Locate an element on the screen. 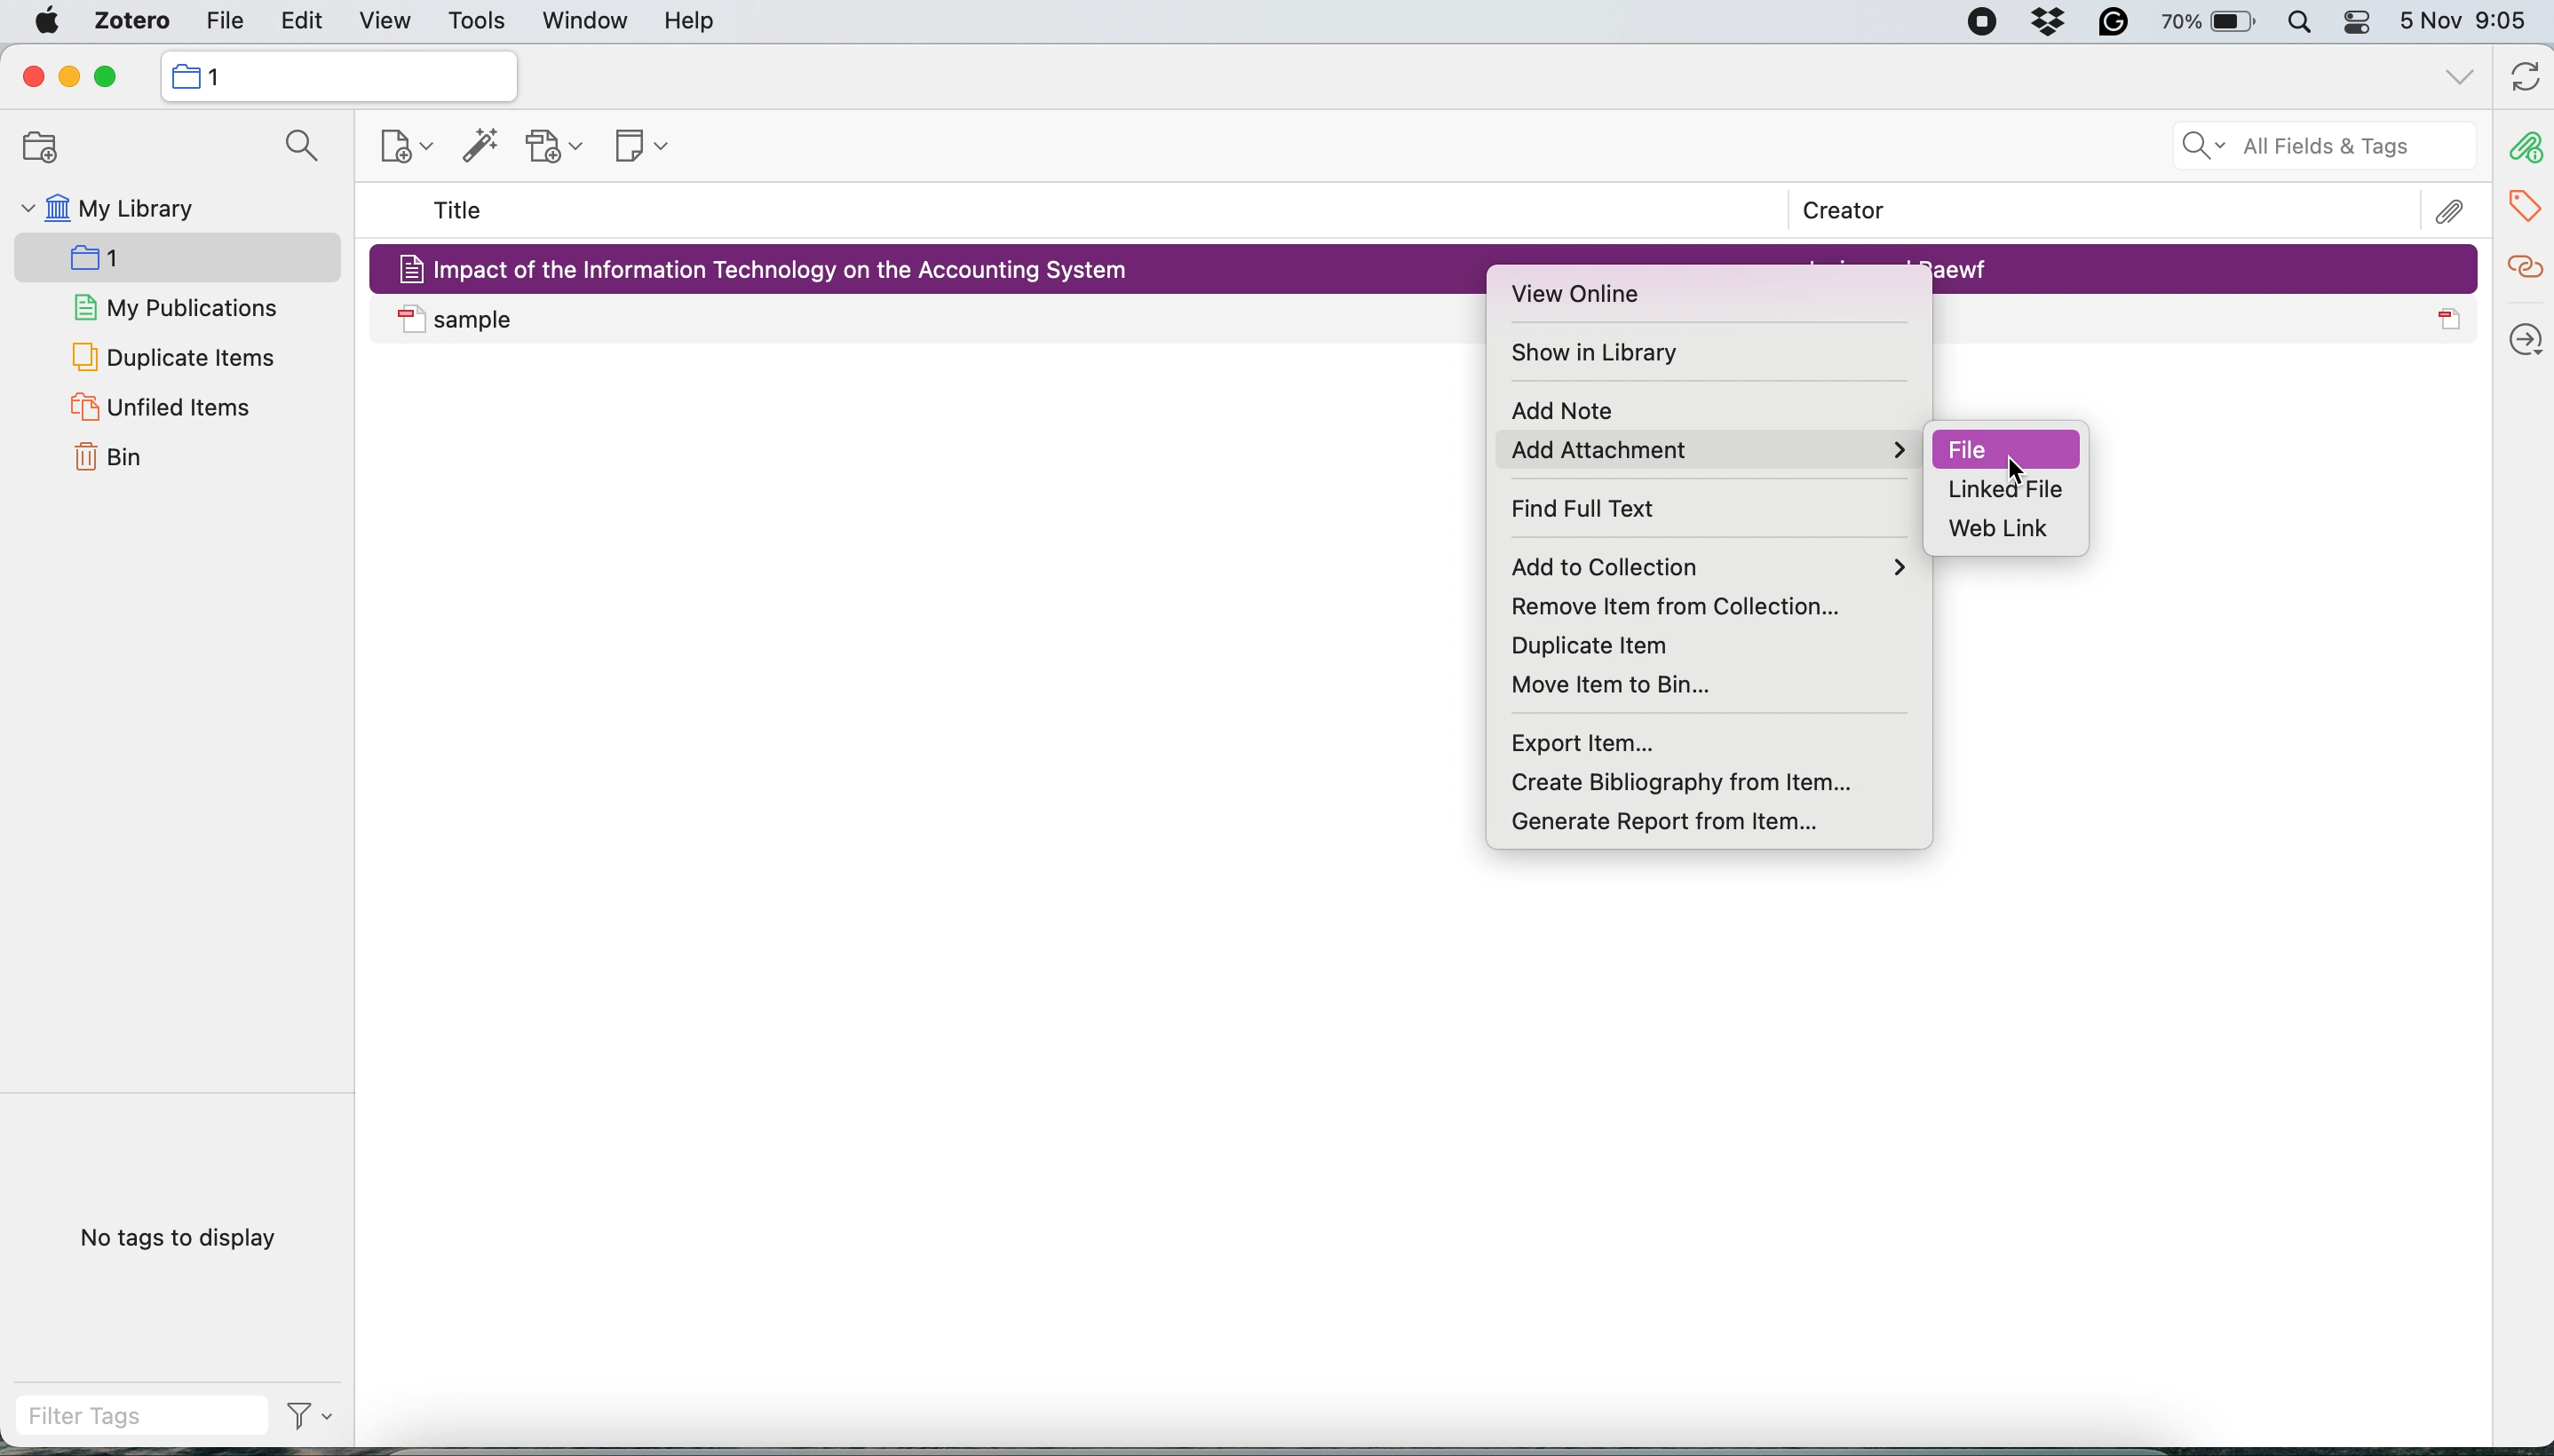  sample is located at coordinates (932, 320).